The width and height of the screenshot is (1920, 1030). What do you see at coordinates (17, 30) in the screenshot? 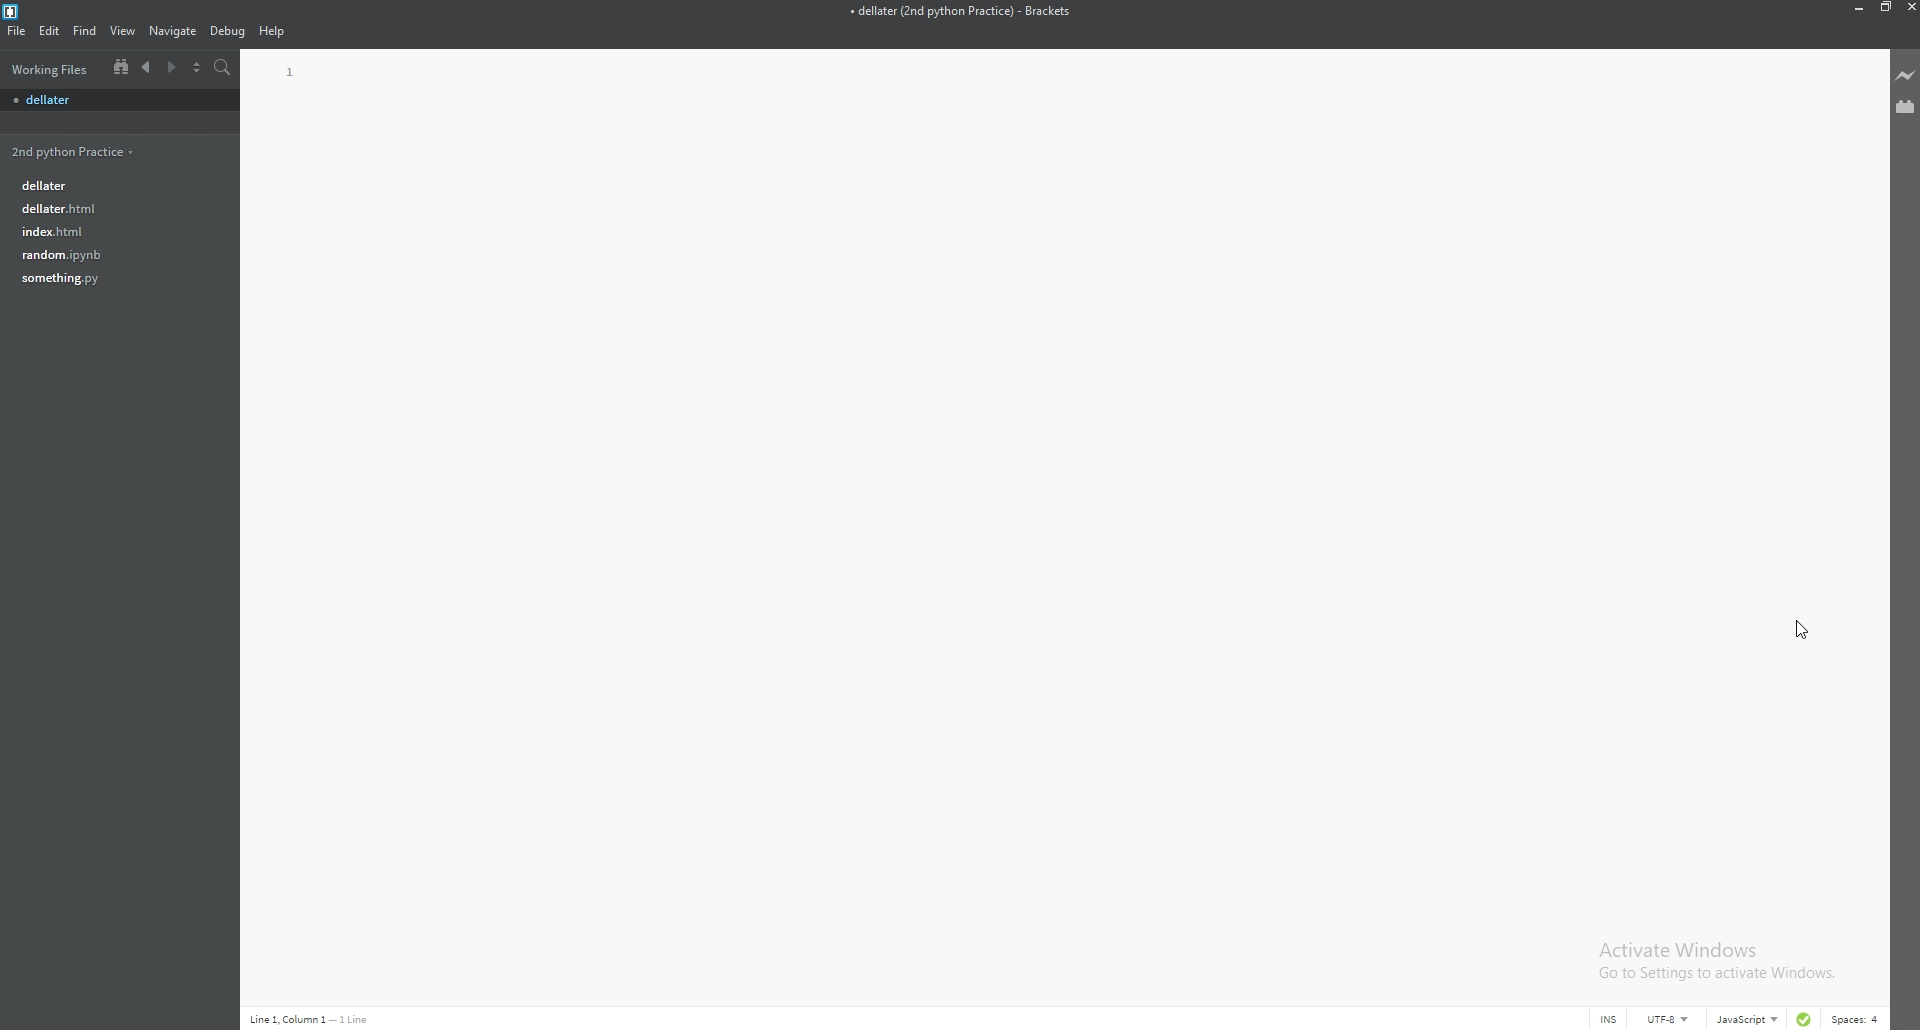
I see `file` at bounding box center [17, 30].